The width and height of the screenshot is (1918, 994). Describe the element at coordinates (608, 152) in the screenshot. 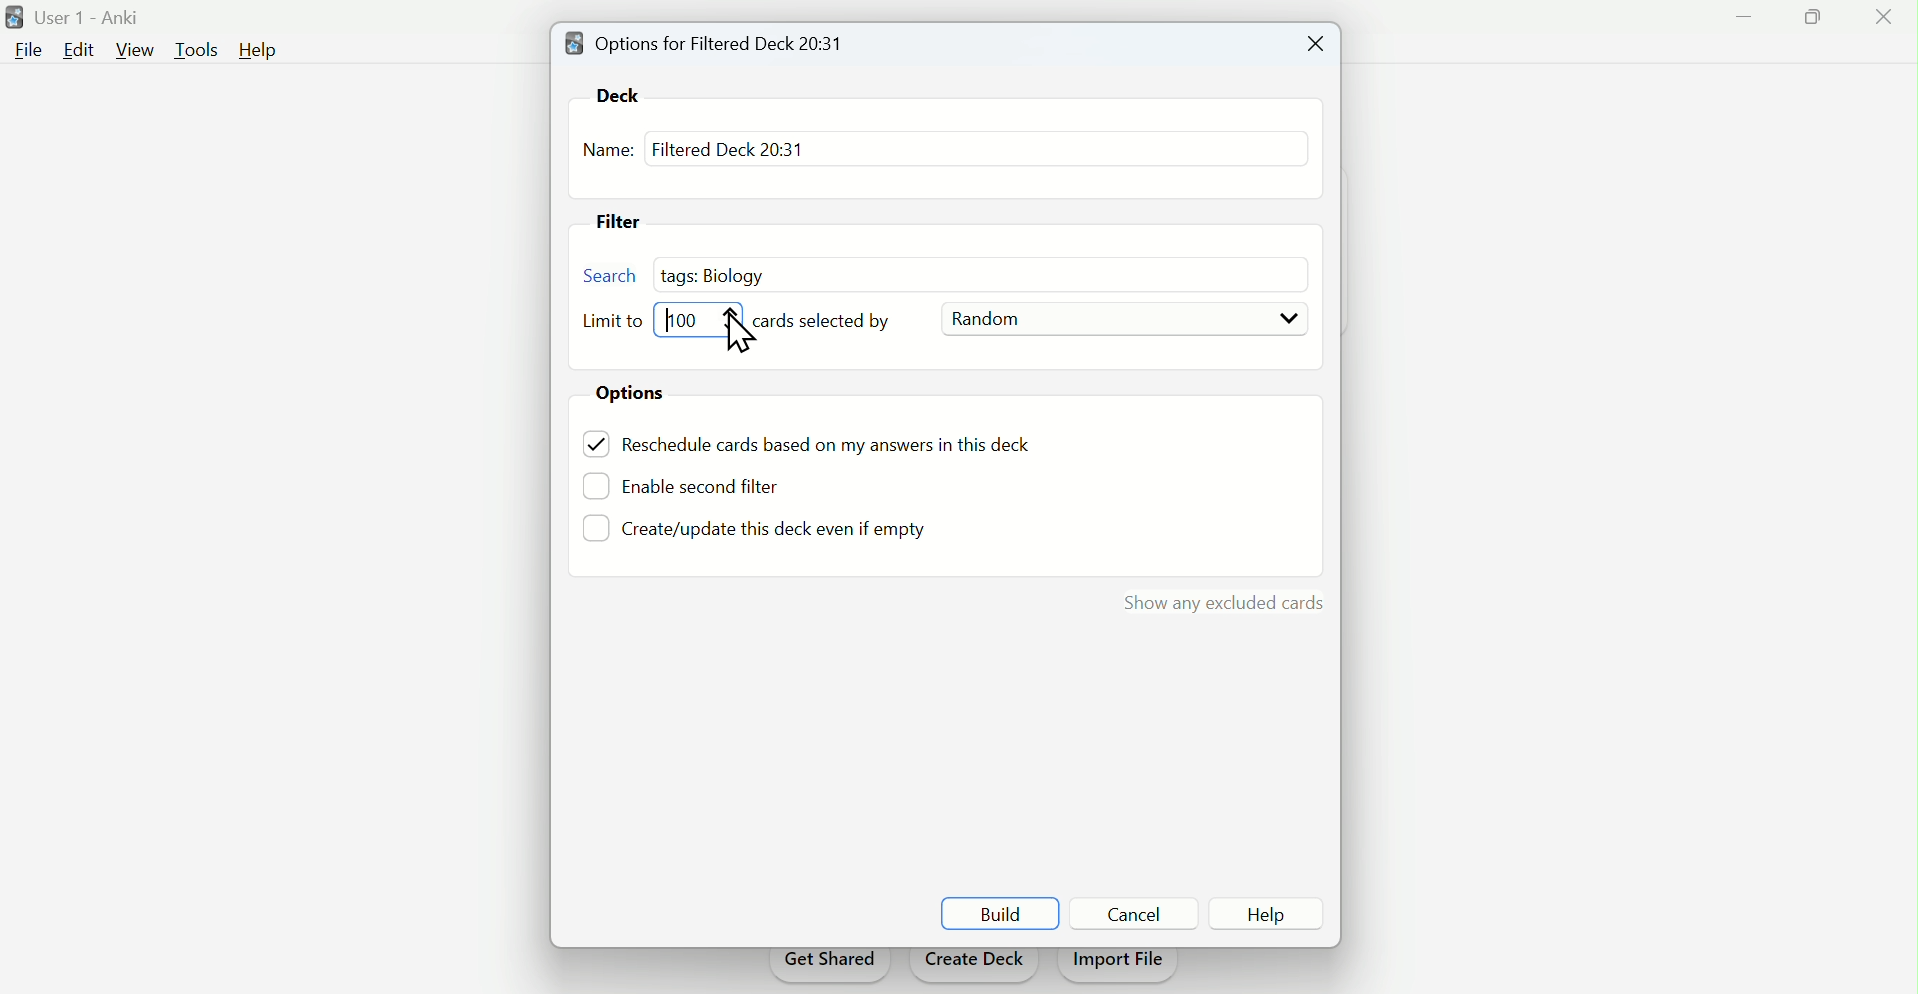

I see `Name:` at that location.